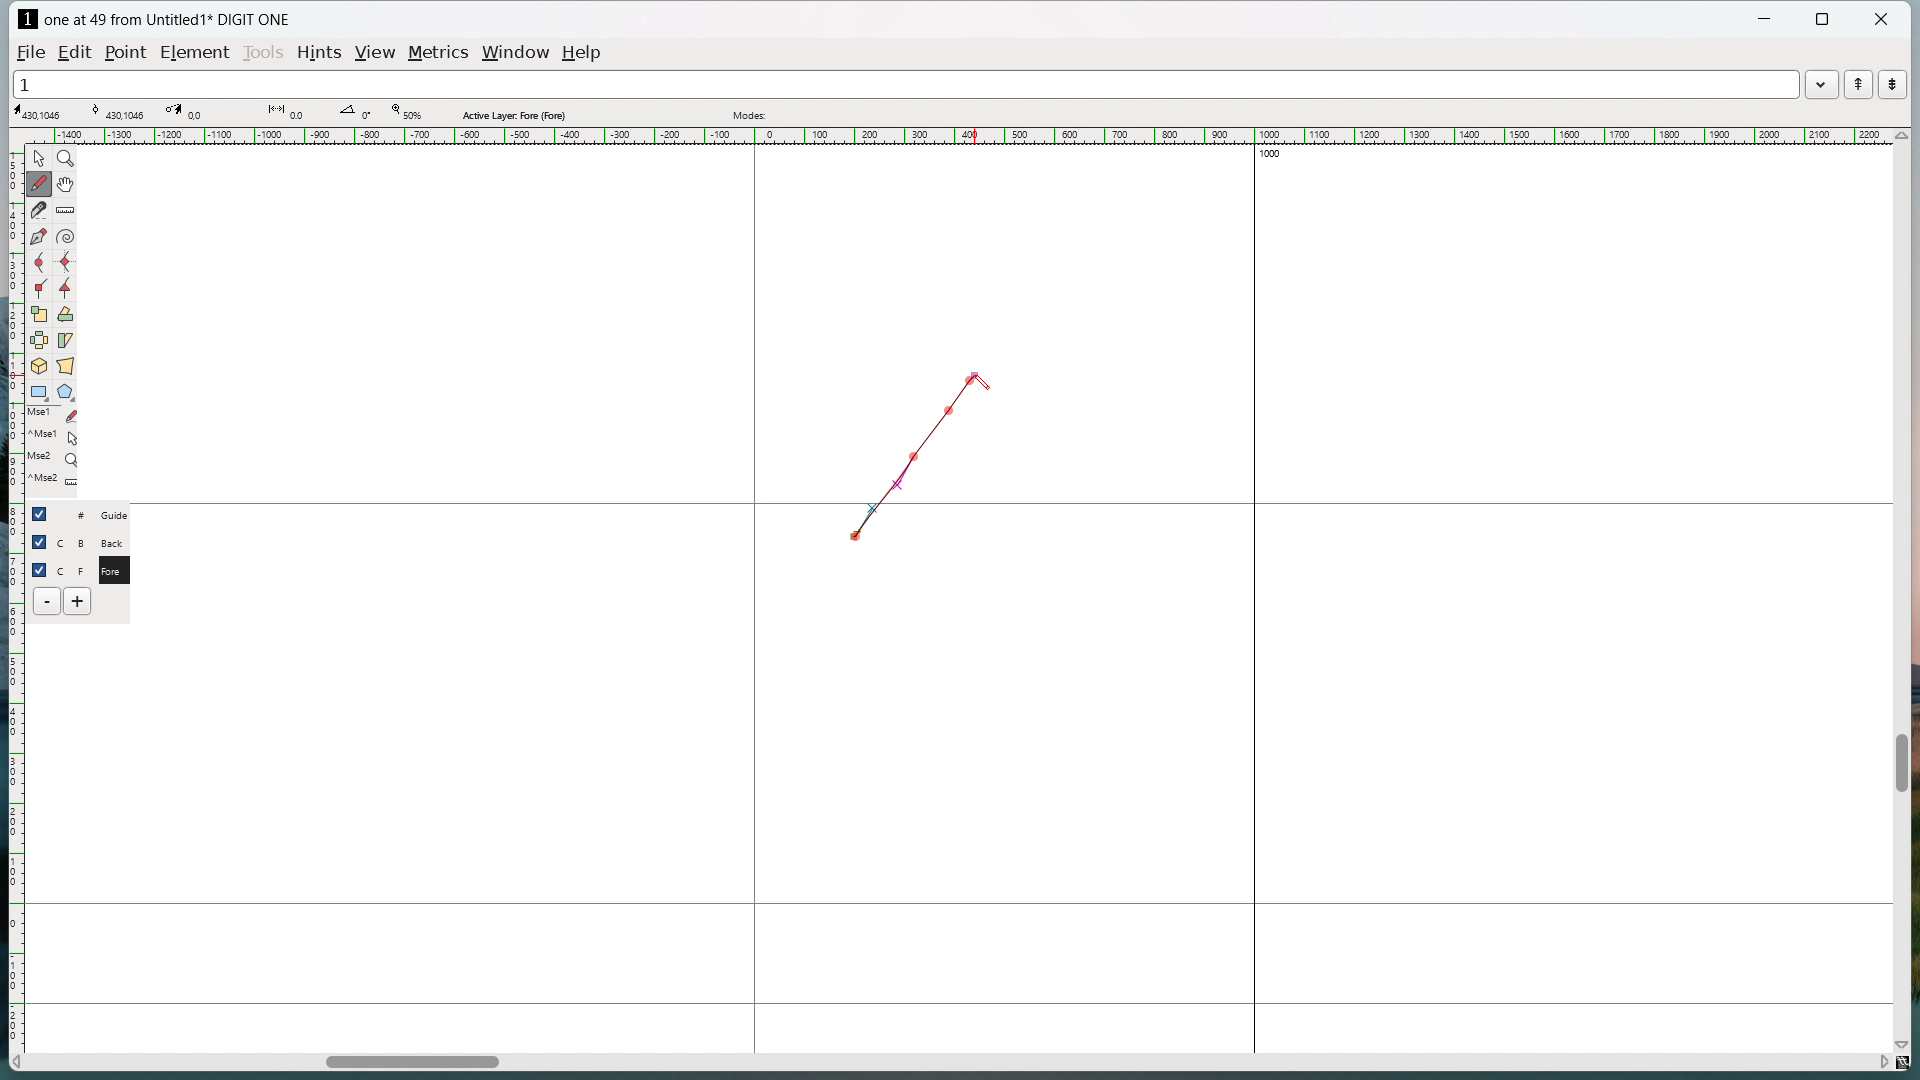 Image resolution: width=1920 pixels, height=1080 pixels. What do you see at coordinates (39, 365) in the screenshot?
I see `rotate selection in 3d and project back to the place` at bounding box center [39, 365].